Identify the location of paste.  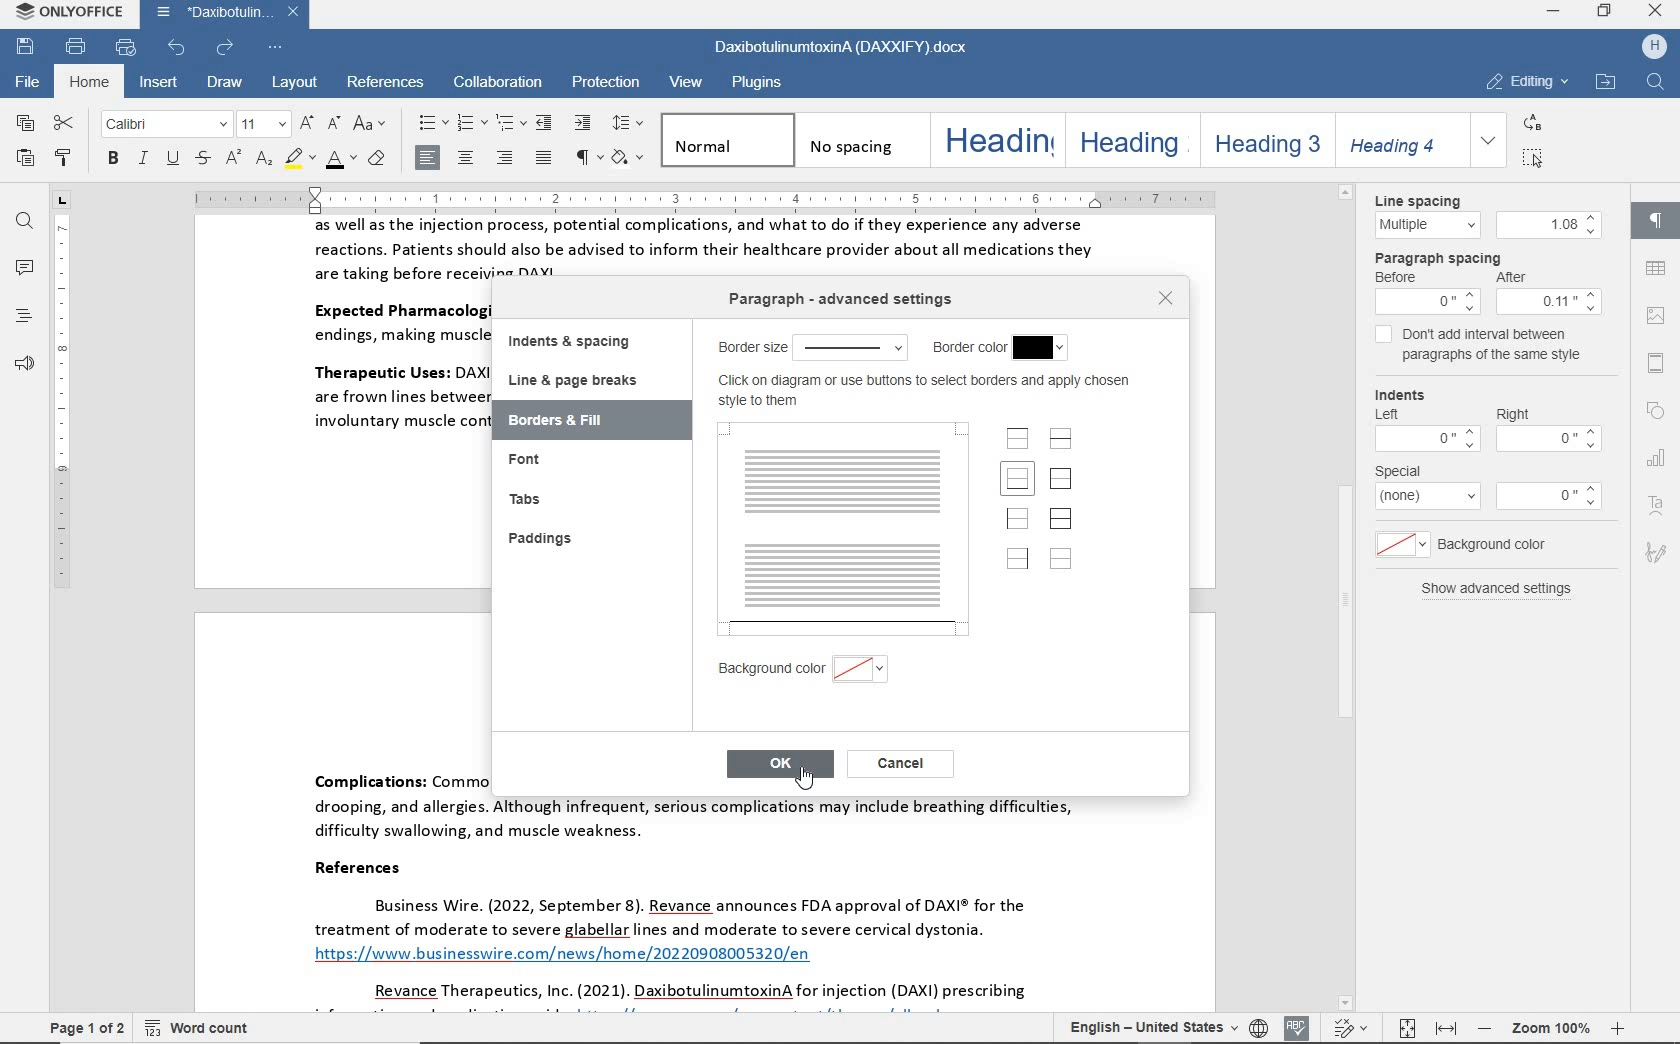
(26, 160).